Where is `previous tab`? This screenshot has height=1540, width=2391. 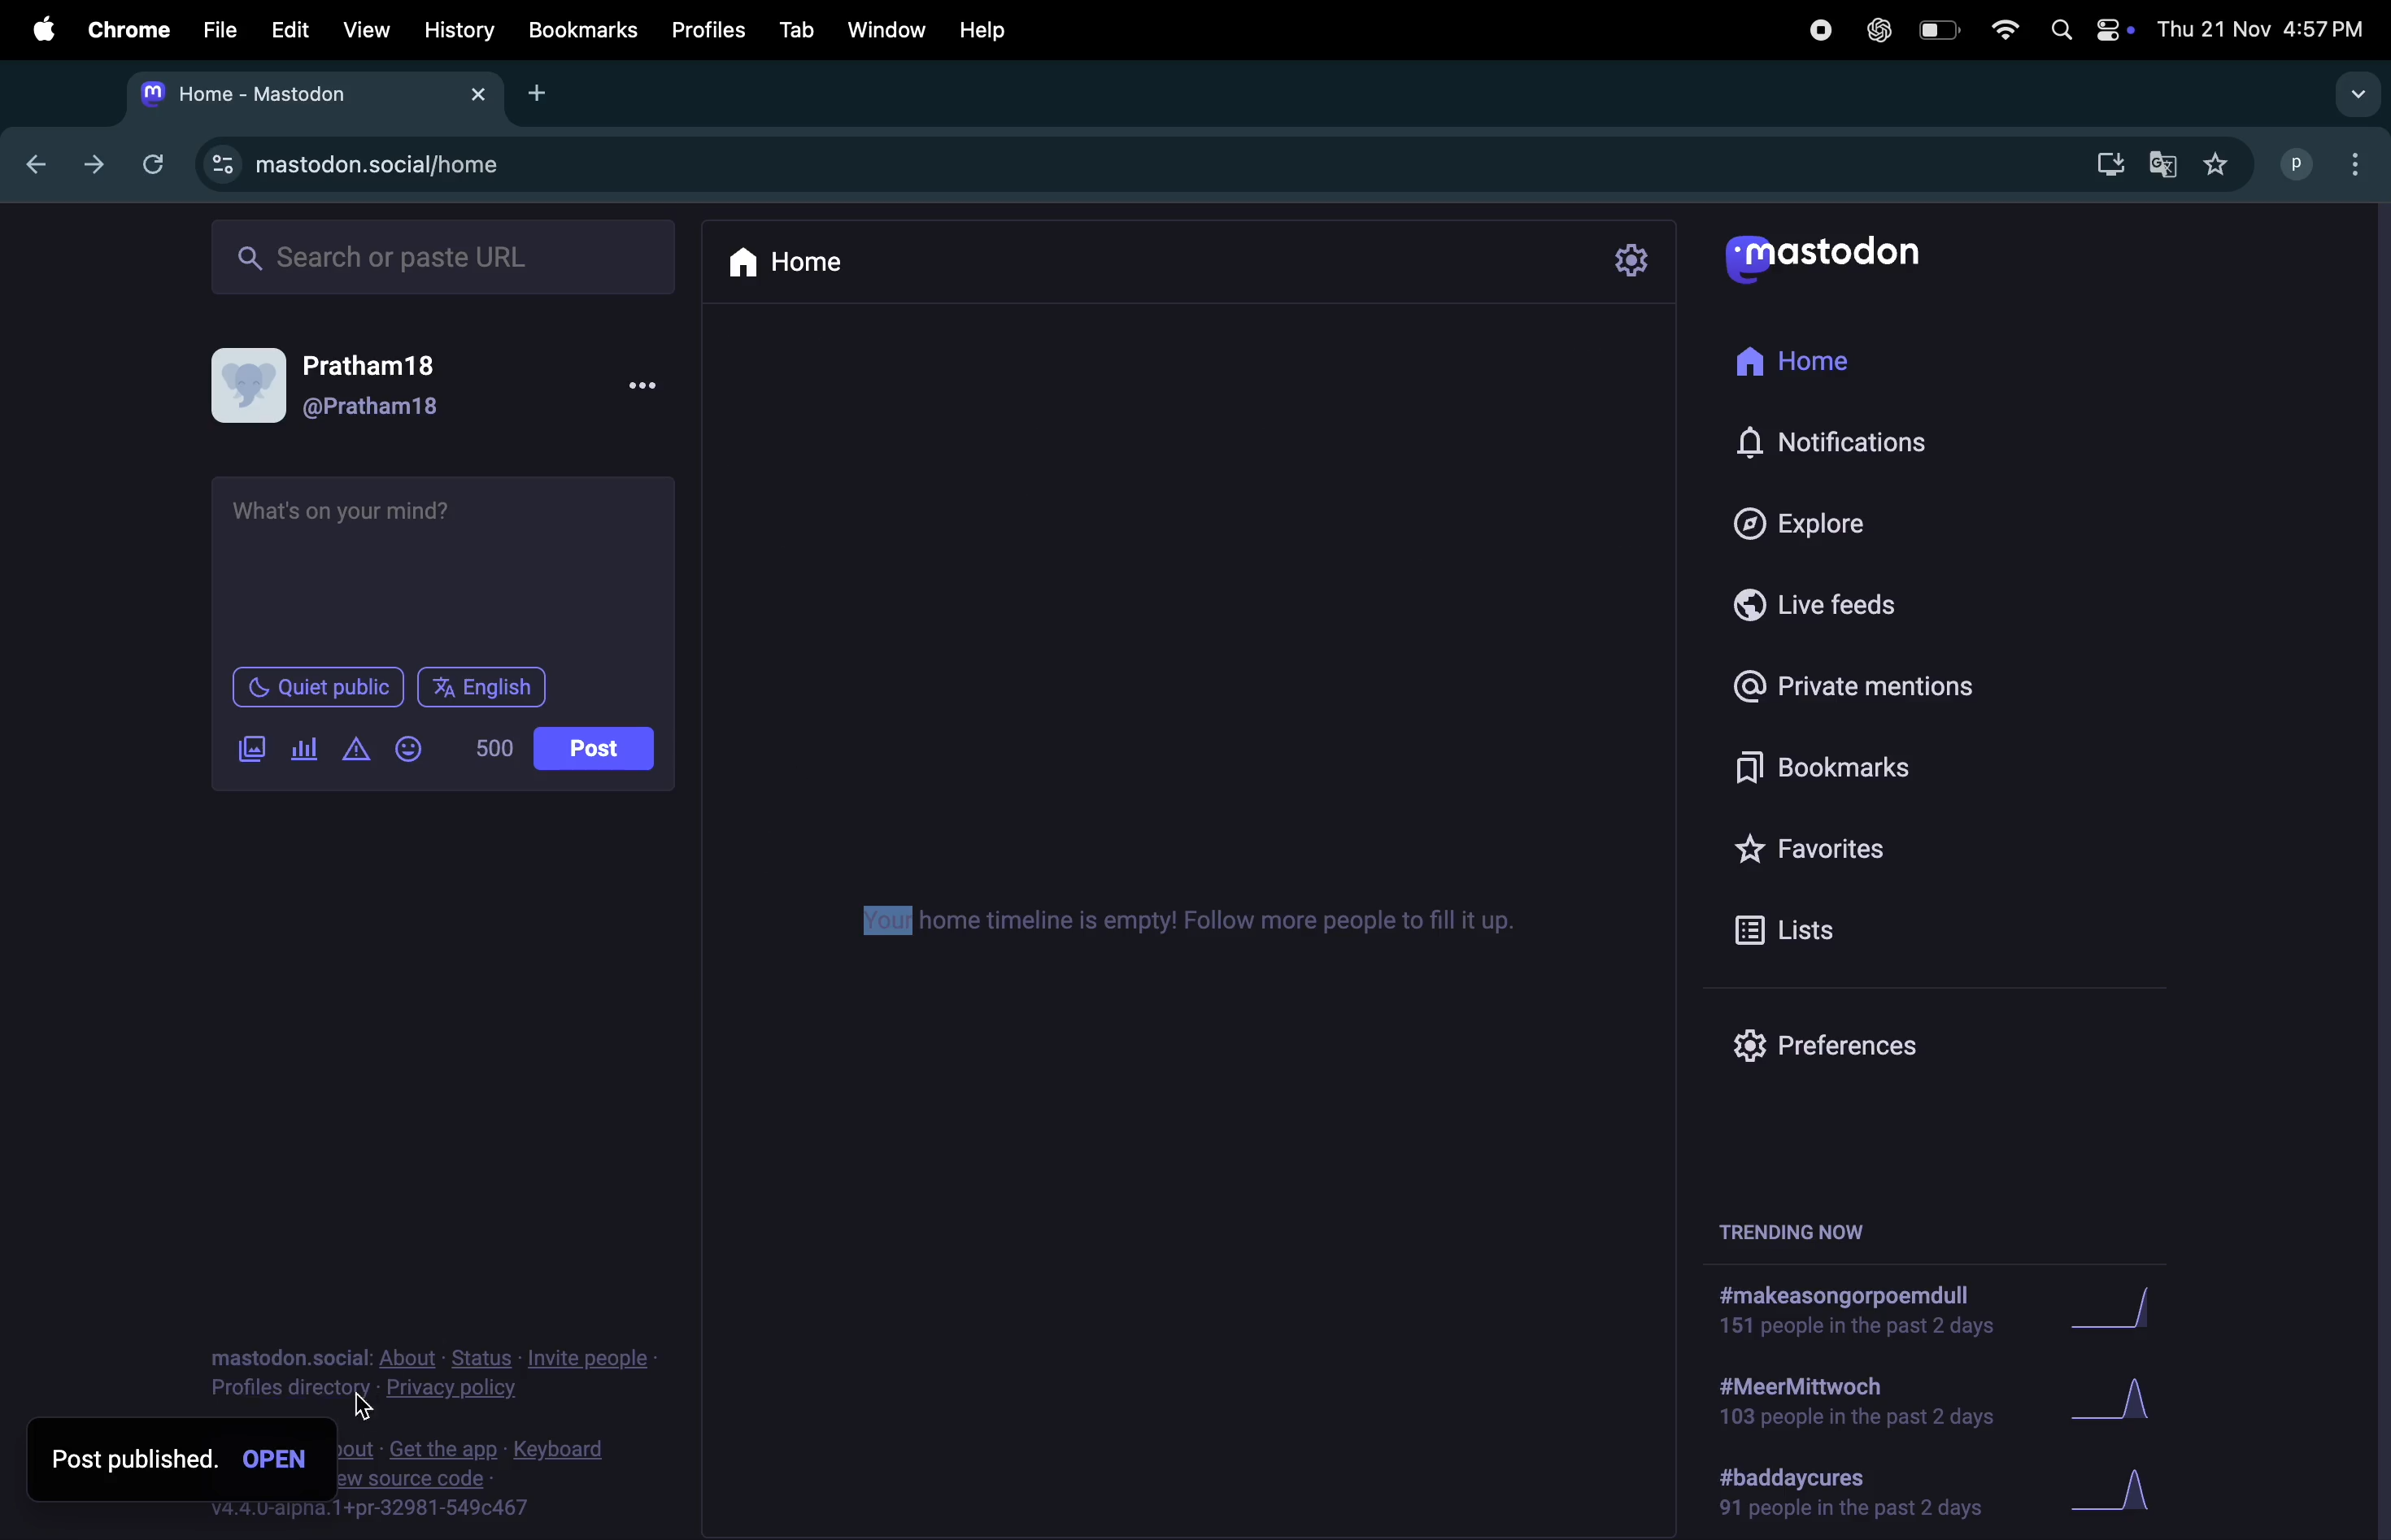
previous tab is located at coordinates (41, 163).